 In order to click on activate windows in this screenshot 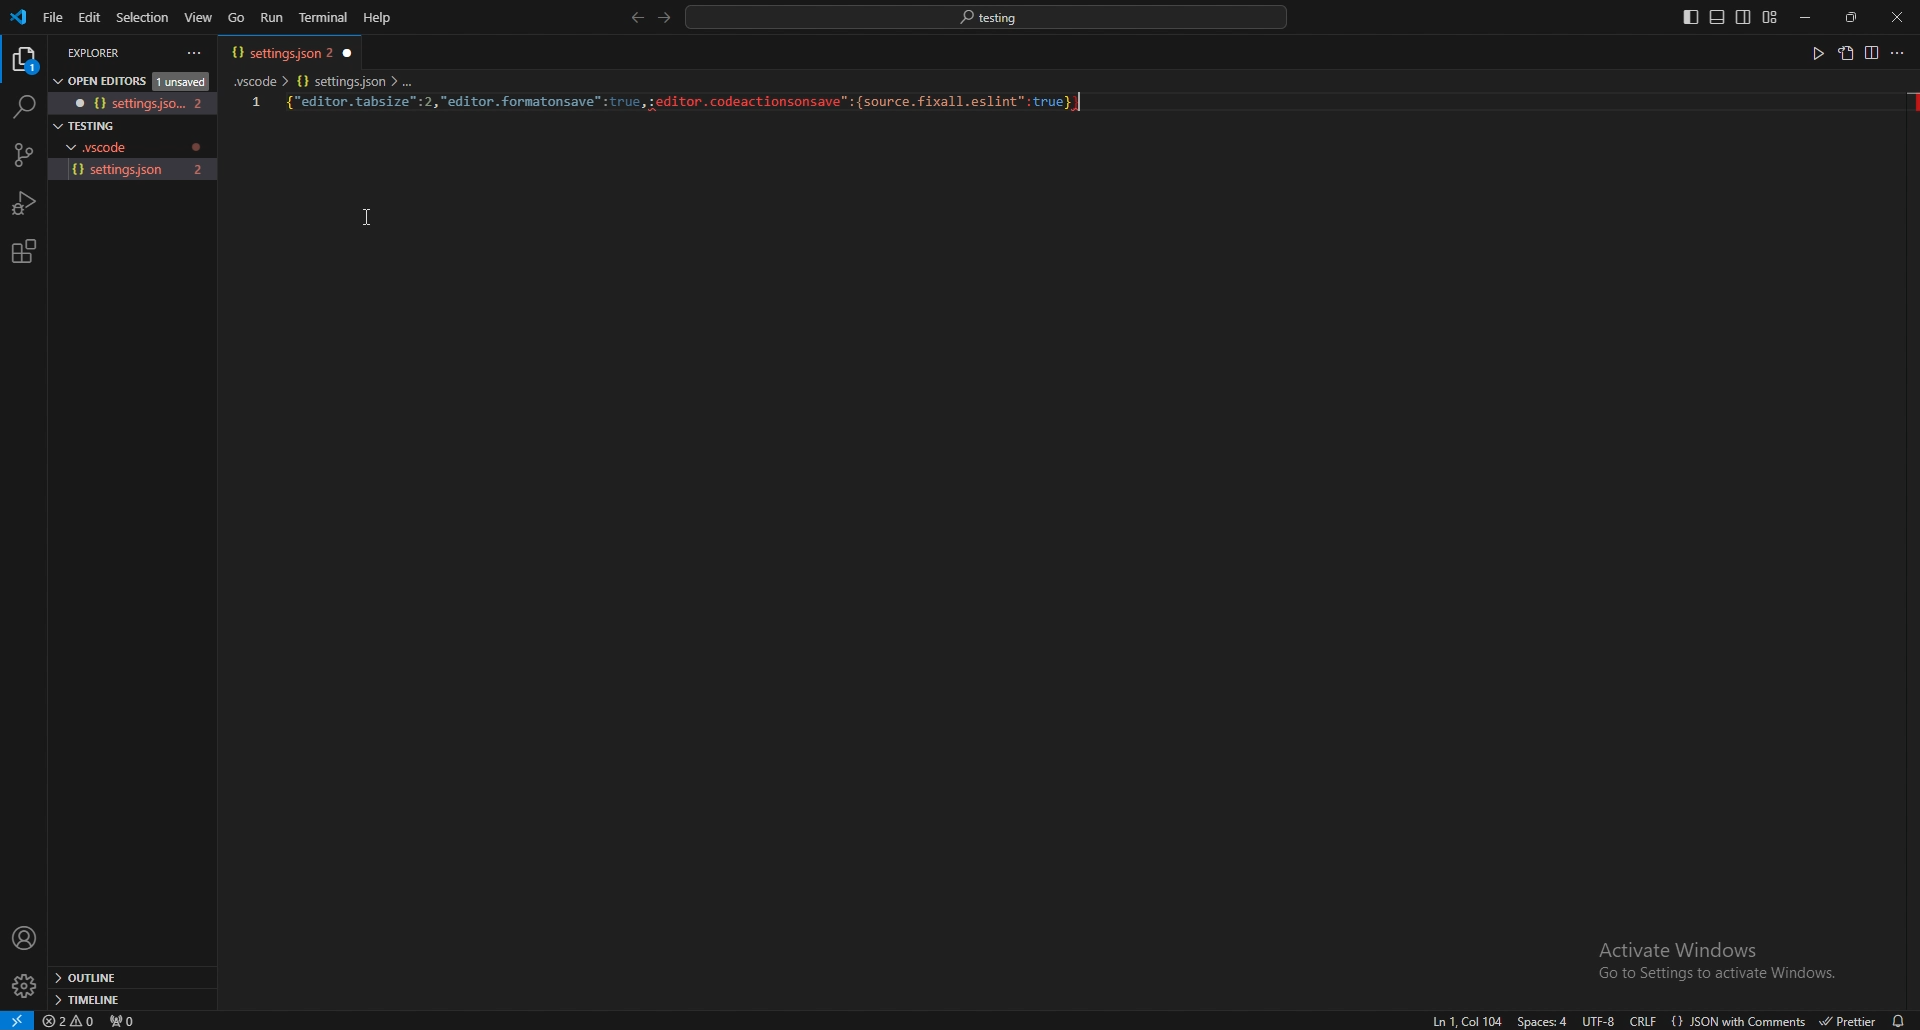, I will do `click(1714, 951)`.